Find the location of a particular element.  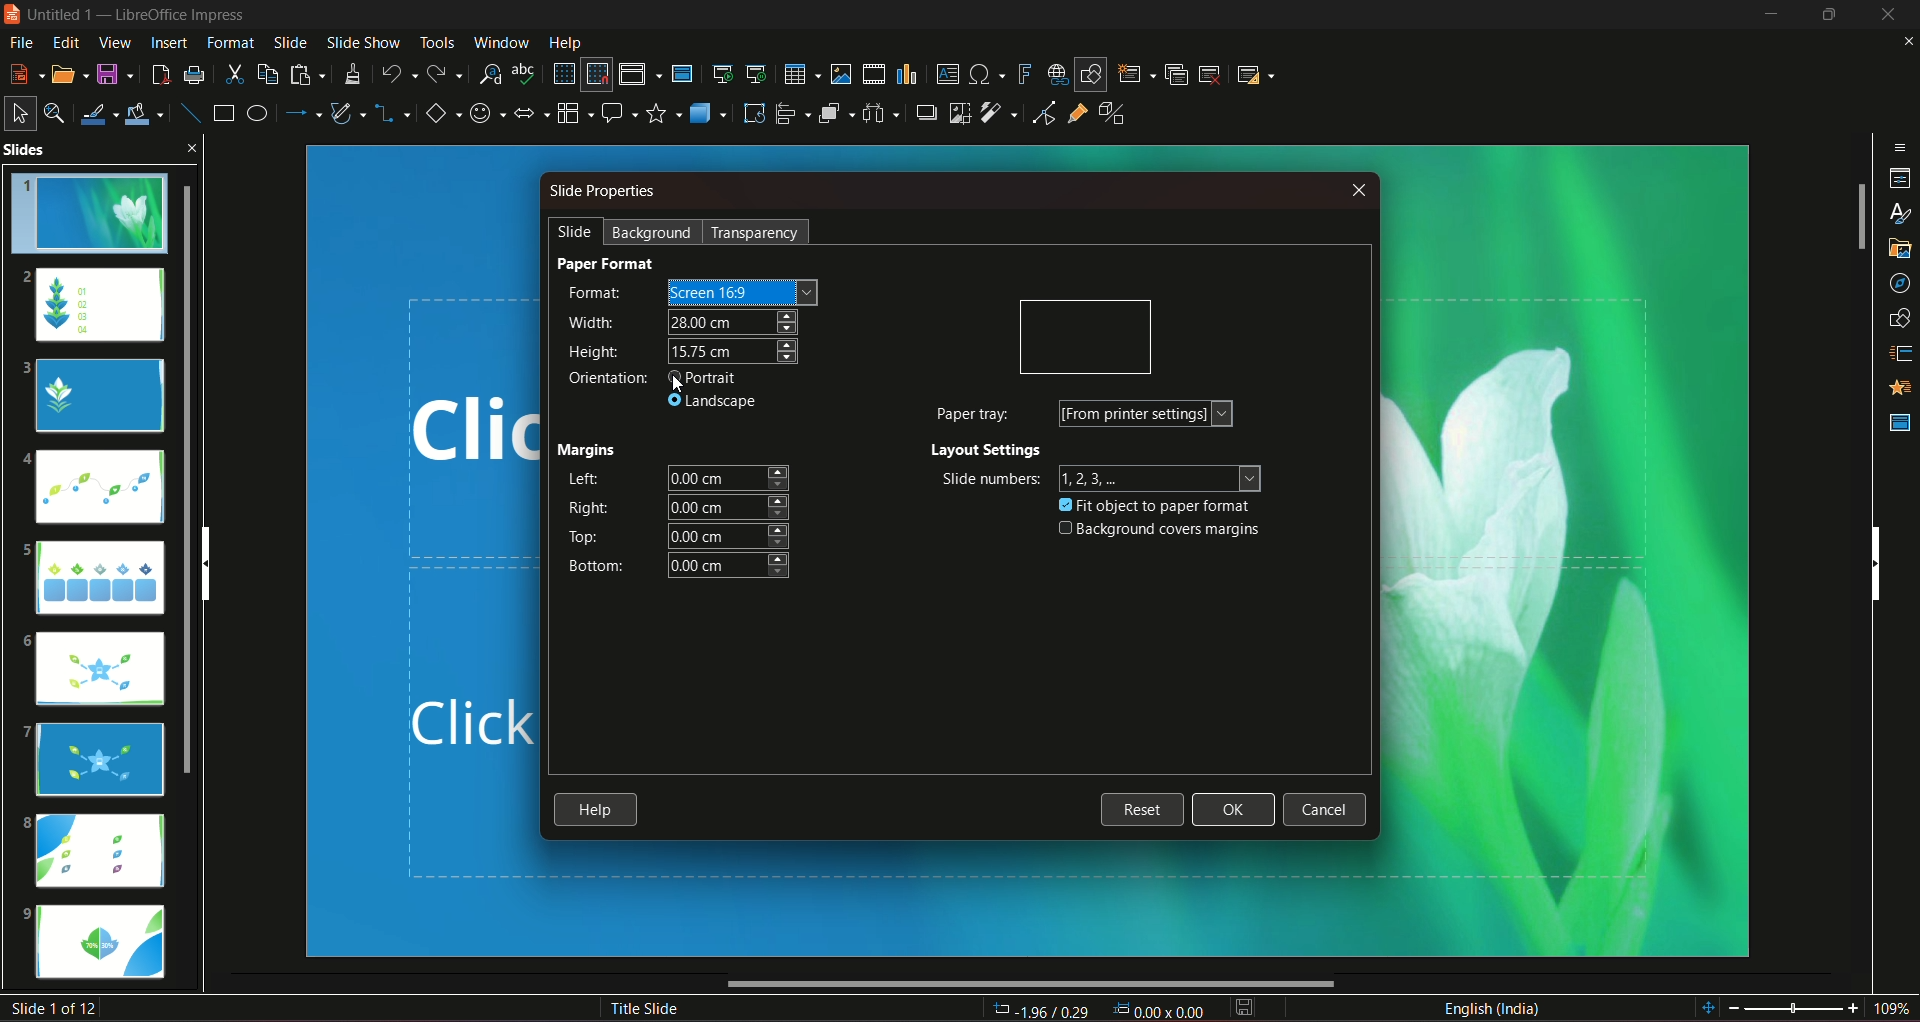

insert is located at coordinates (166, 42).